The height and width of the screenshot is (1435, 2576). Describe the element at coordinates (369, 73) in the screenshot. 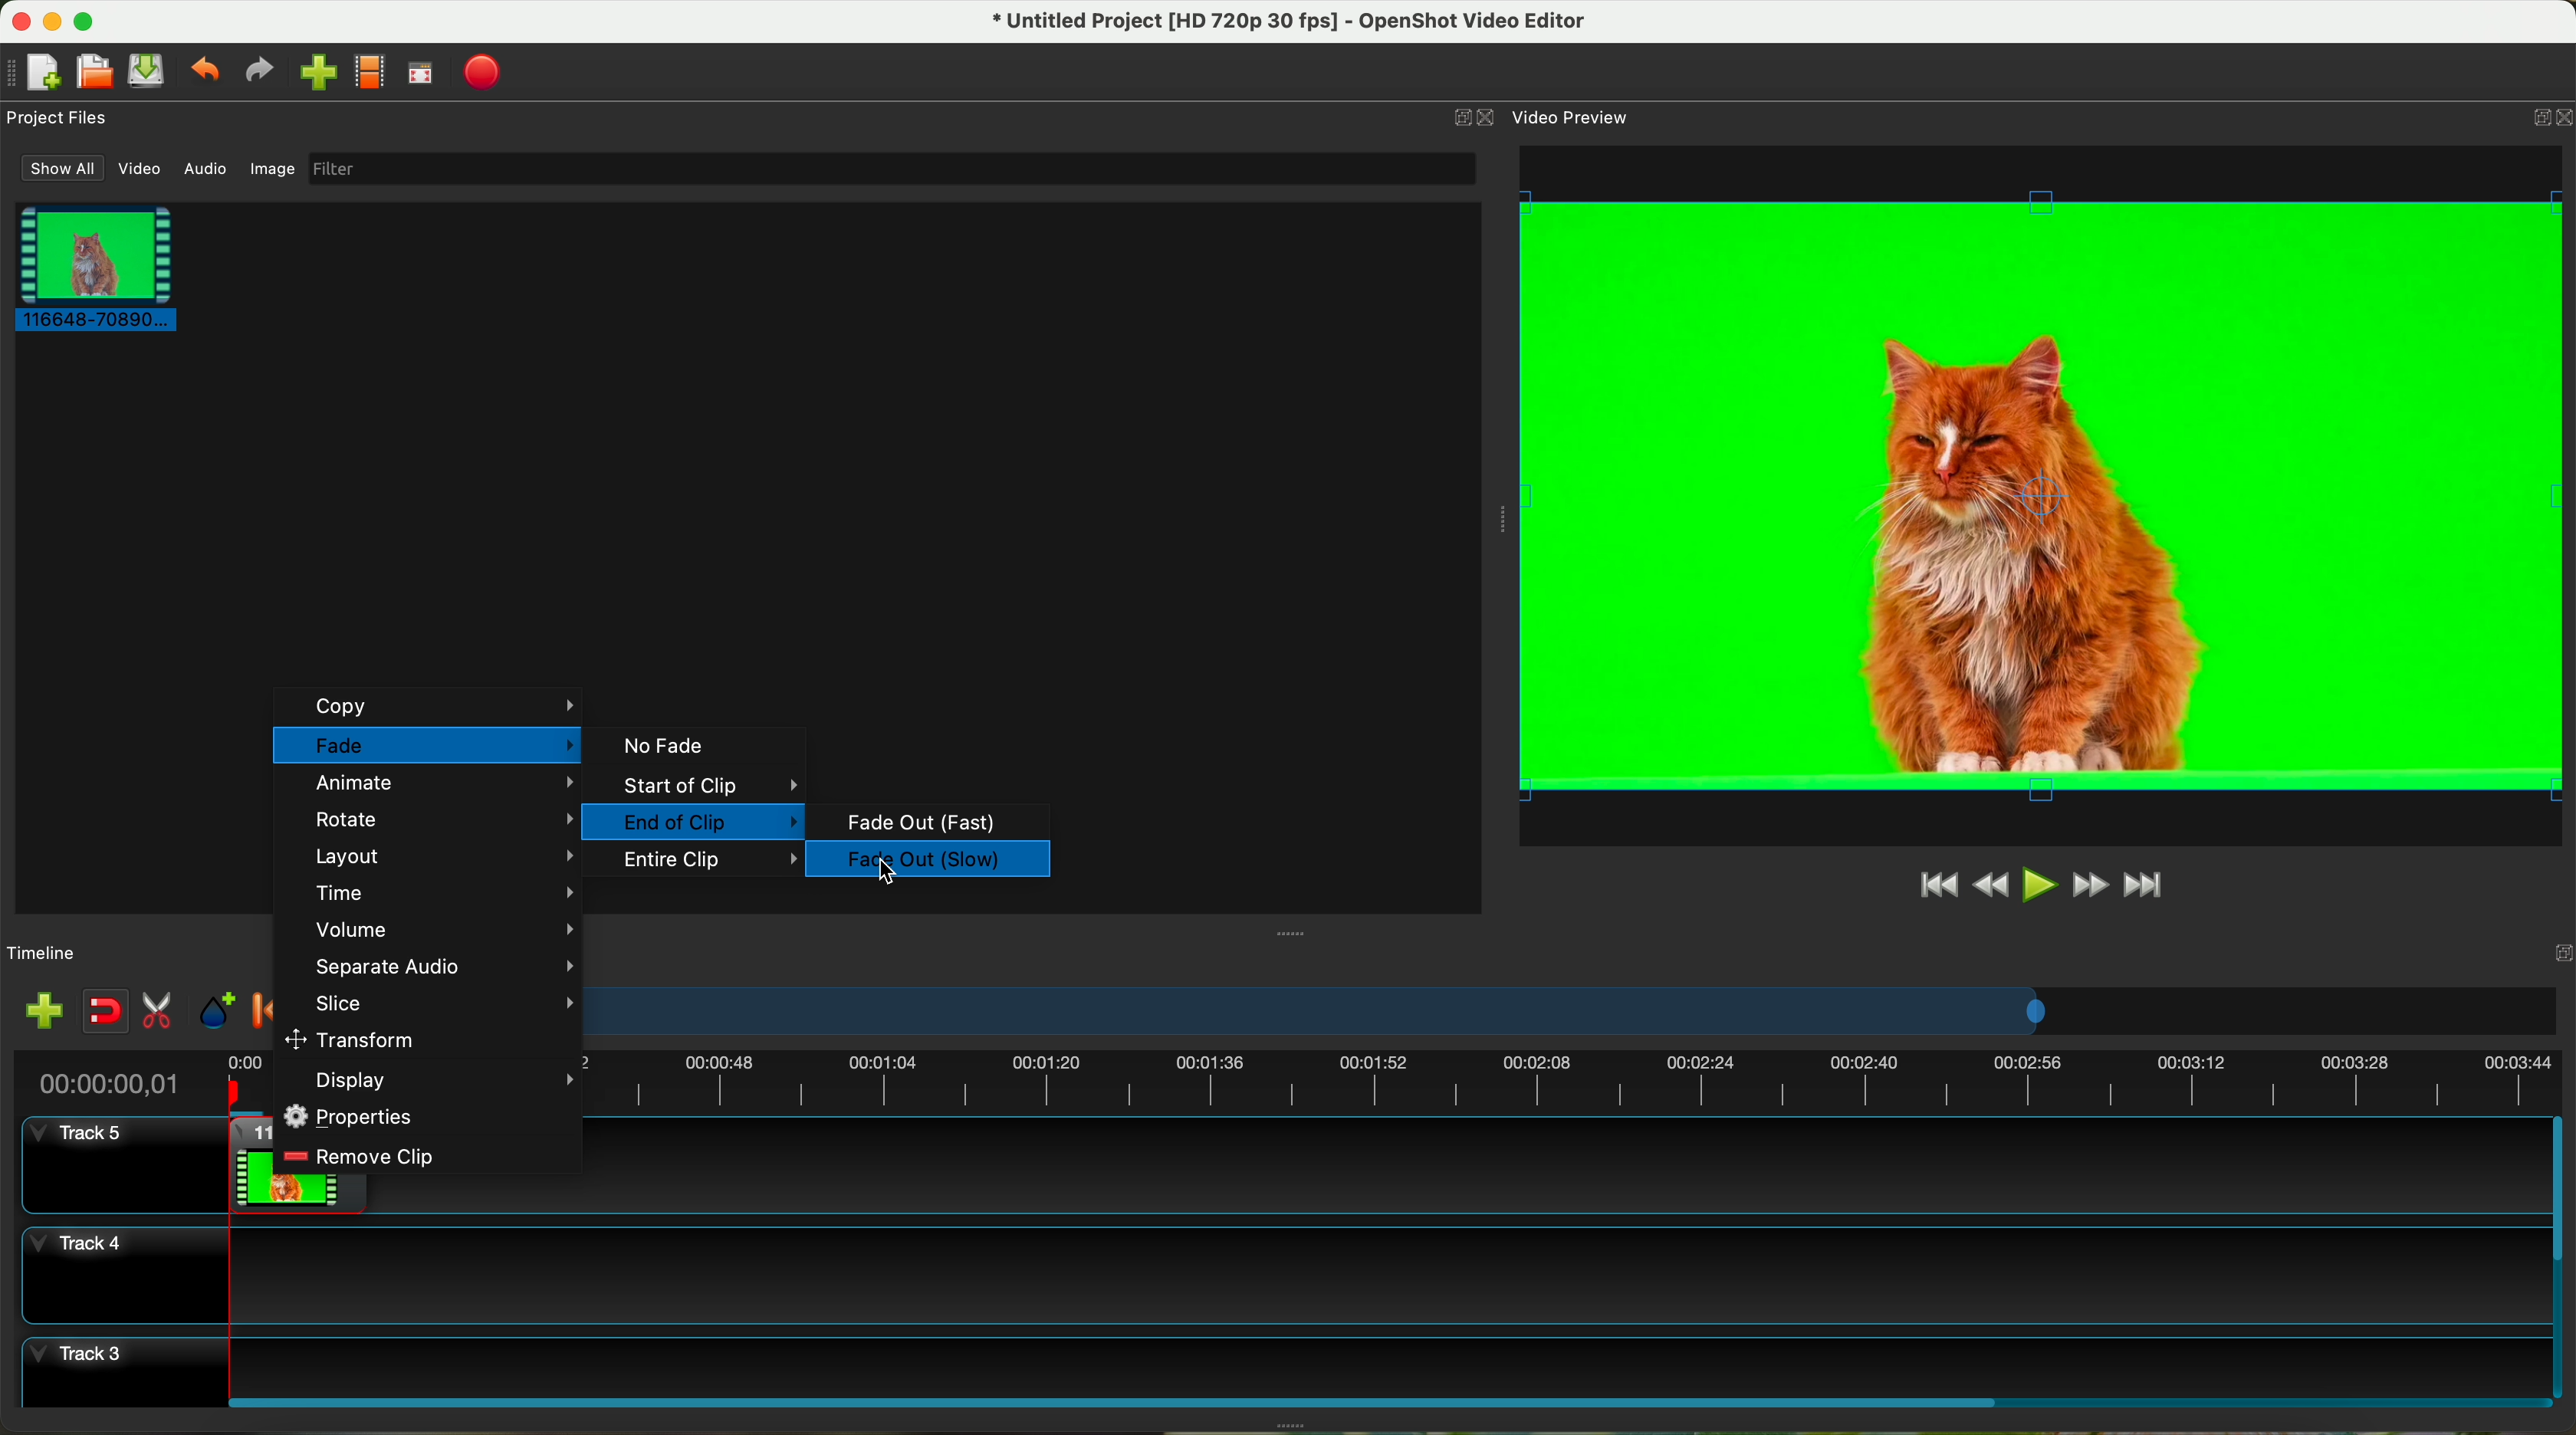

I see `choose profile` at that location.